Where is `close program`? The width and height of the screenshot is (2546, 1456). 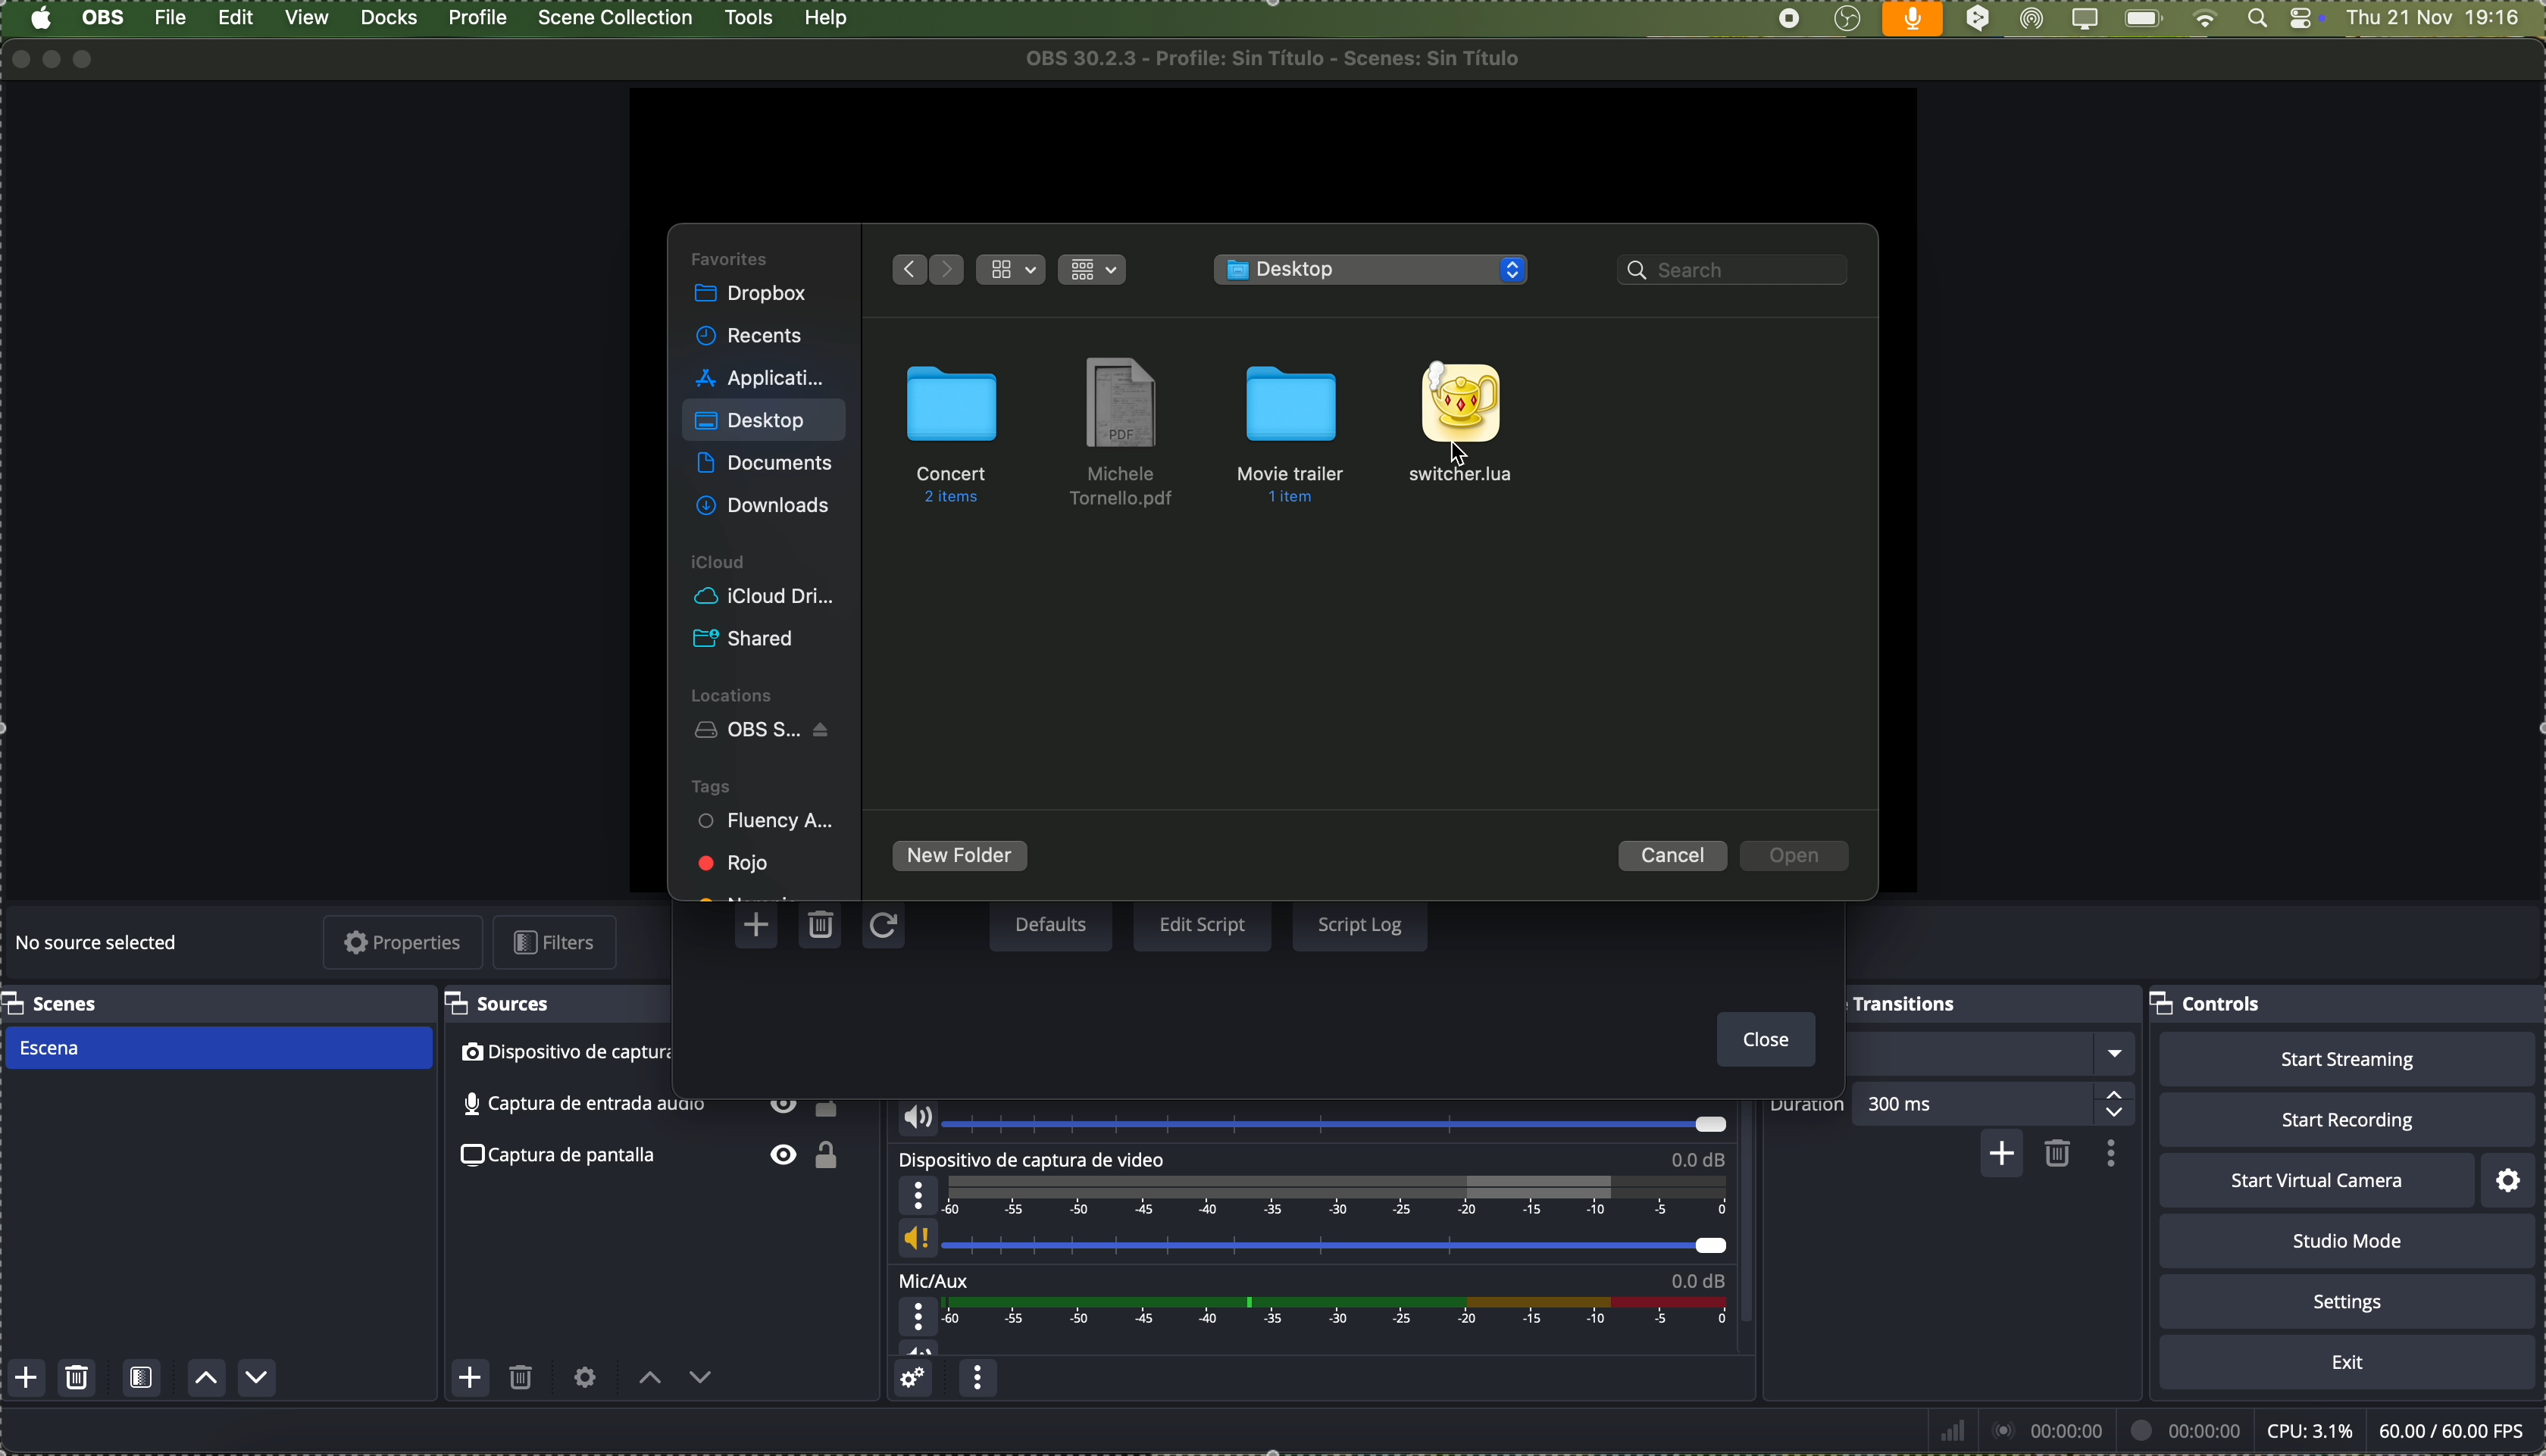
close program is located at coordinates (16, 58).